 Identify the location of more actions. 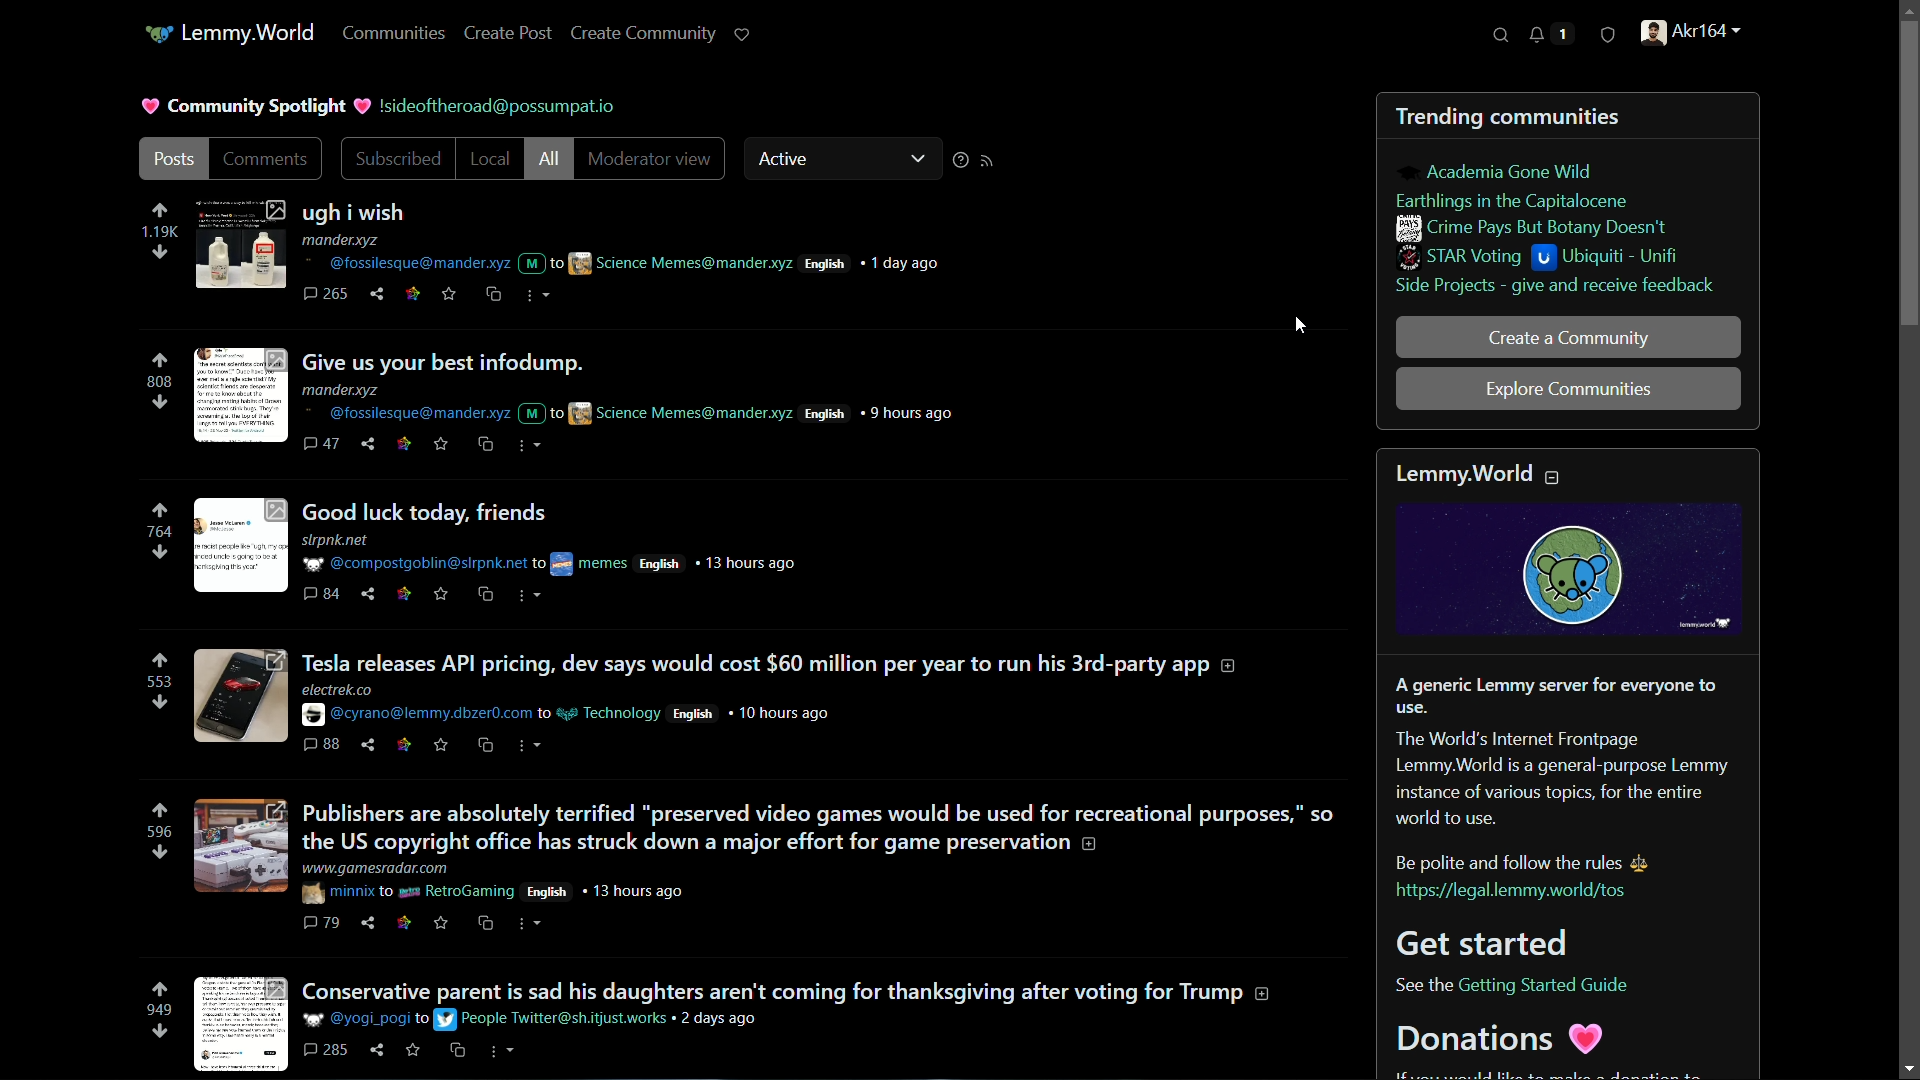
(534, 597).